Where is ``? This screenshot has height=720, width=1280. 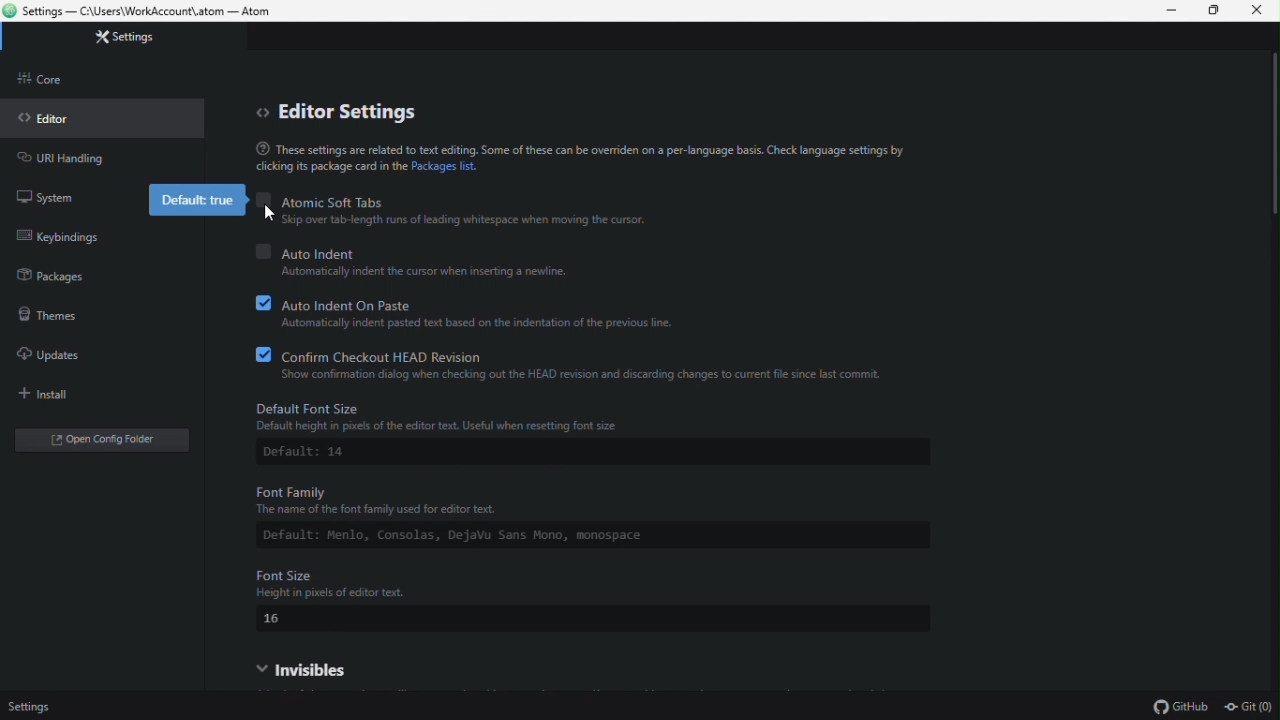
 is located at coordinates (47, 77).